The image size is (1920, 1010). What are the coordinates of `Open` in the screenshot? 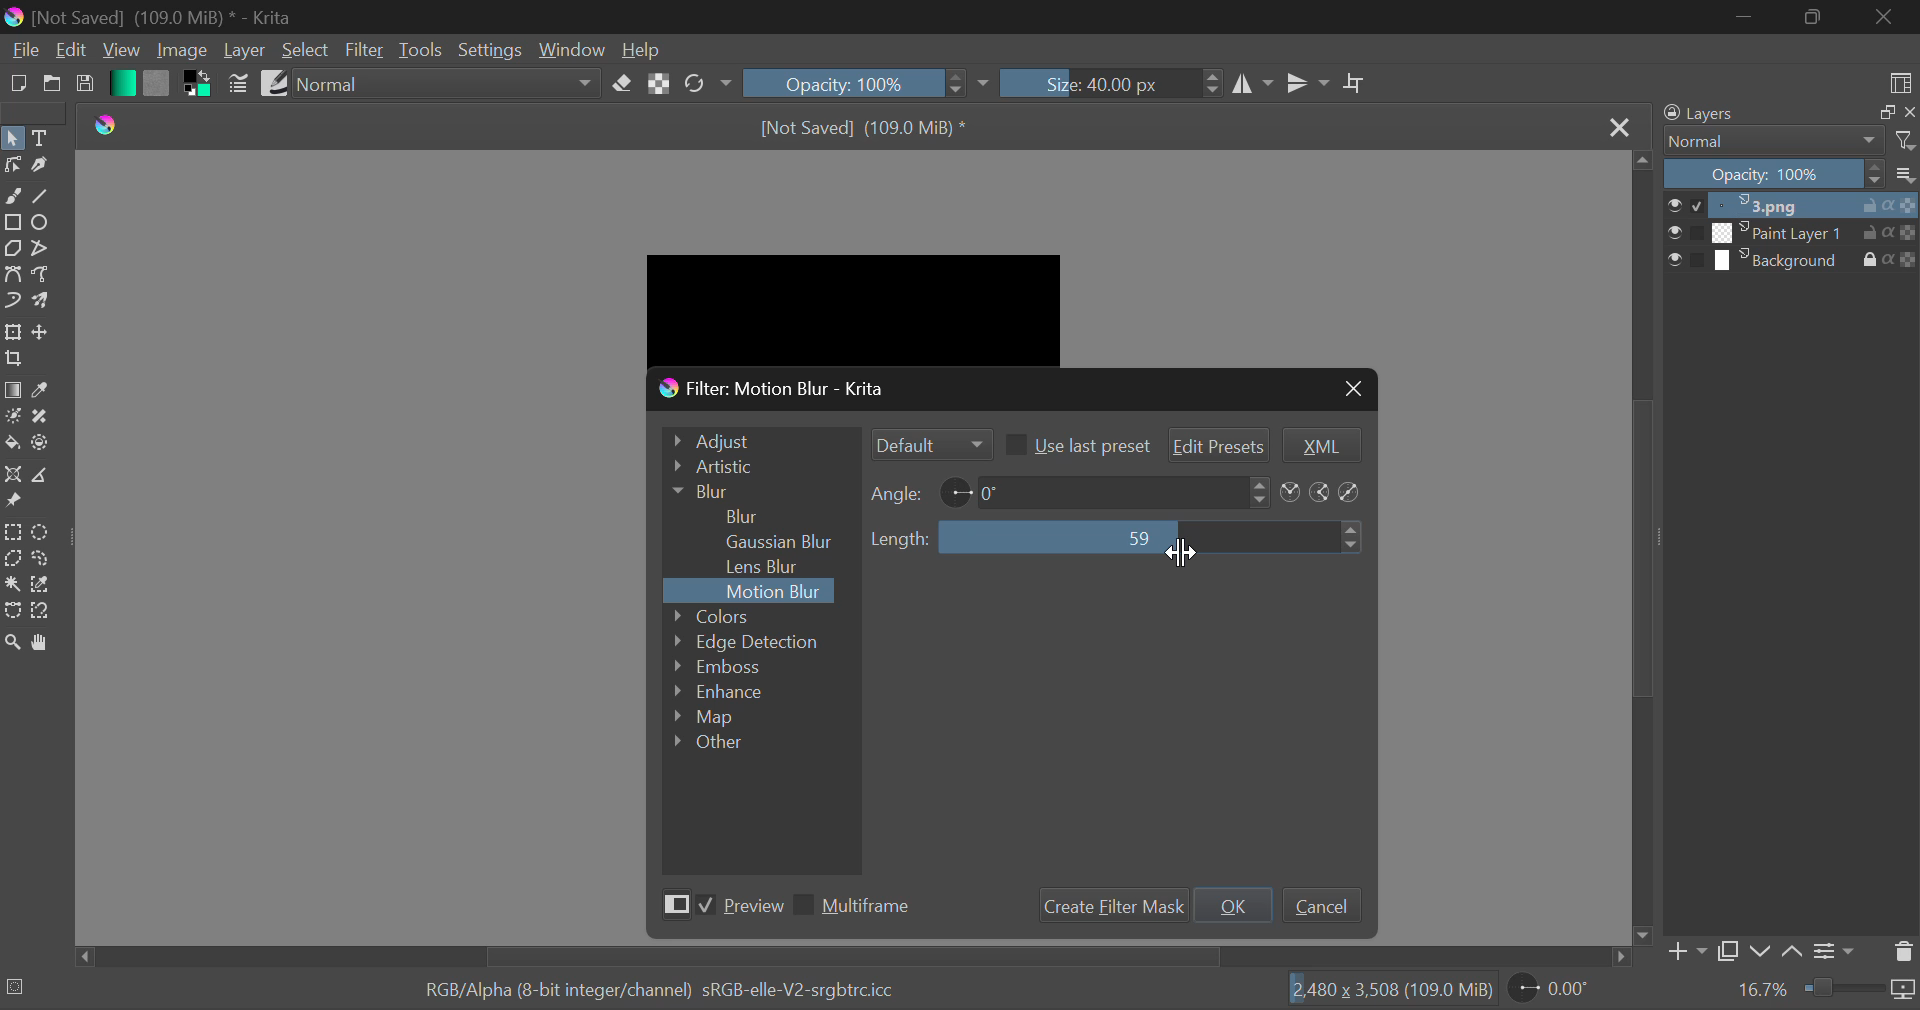 It's located at (50, 86).